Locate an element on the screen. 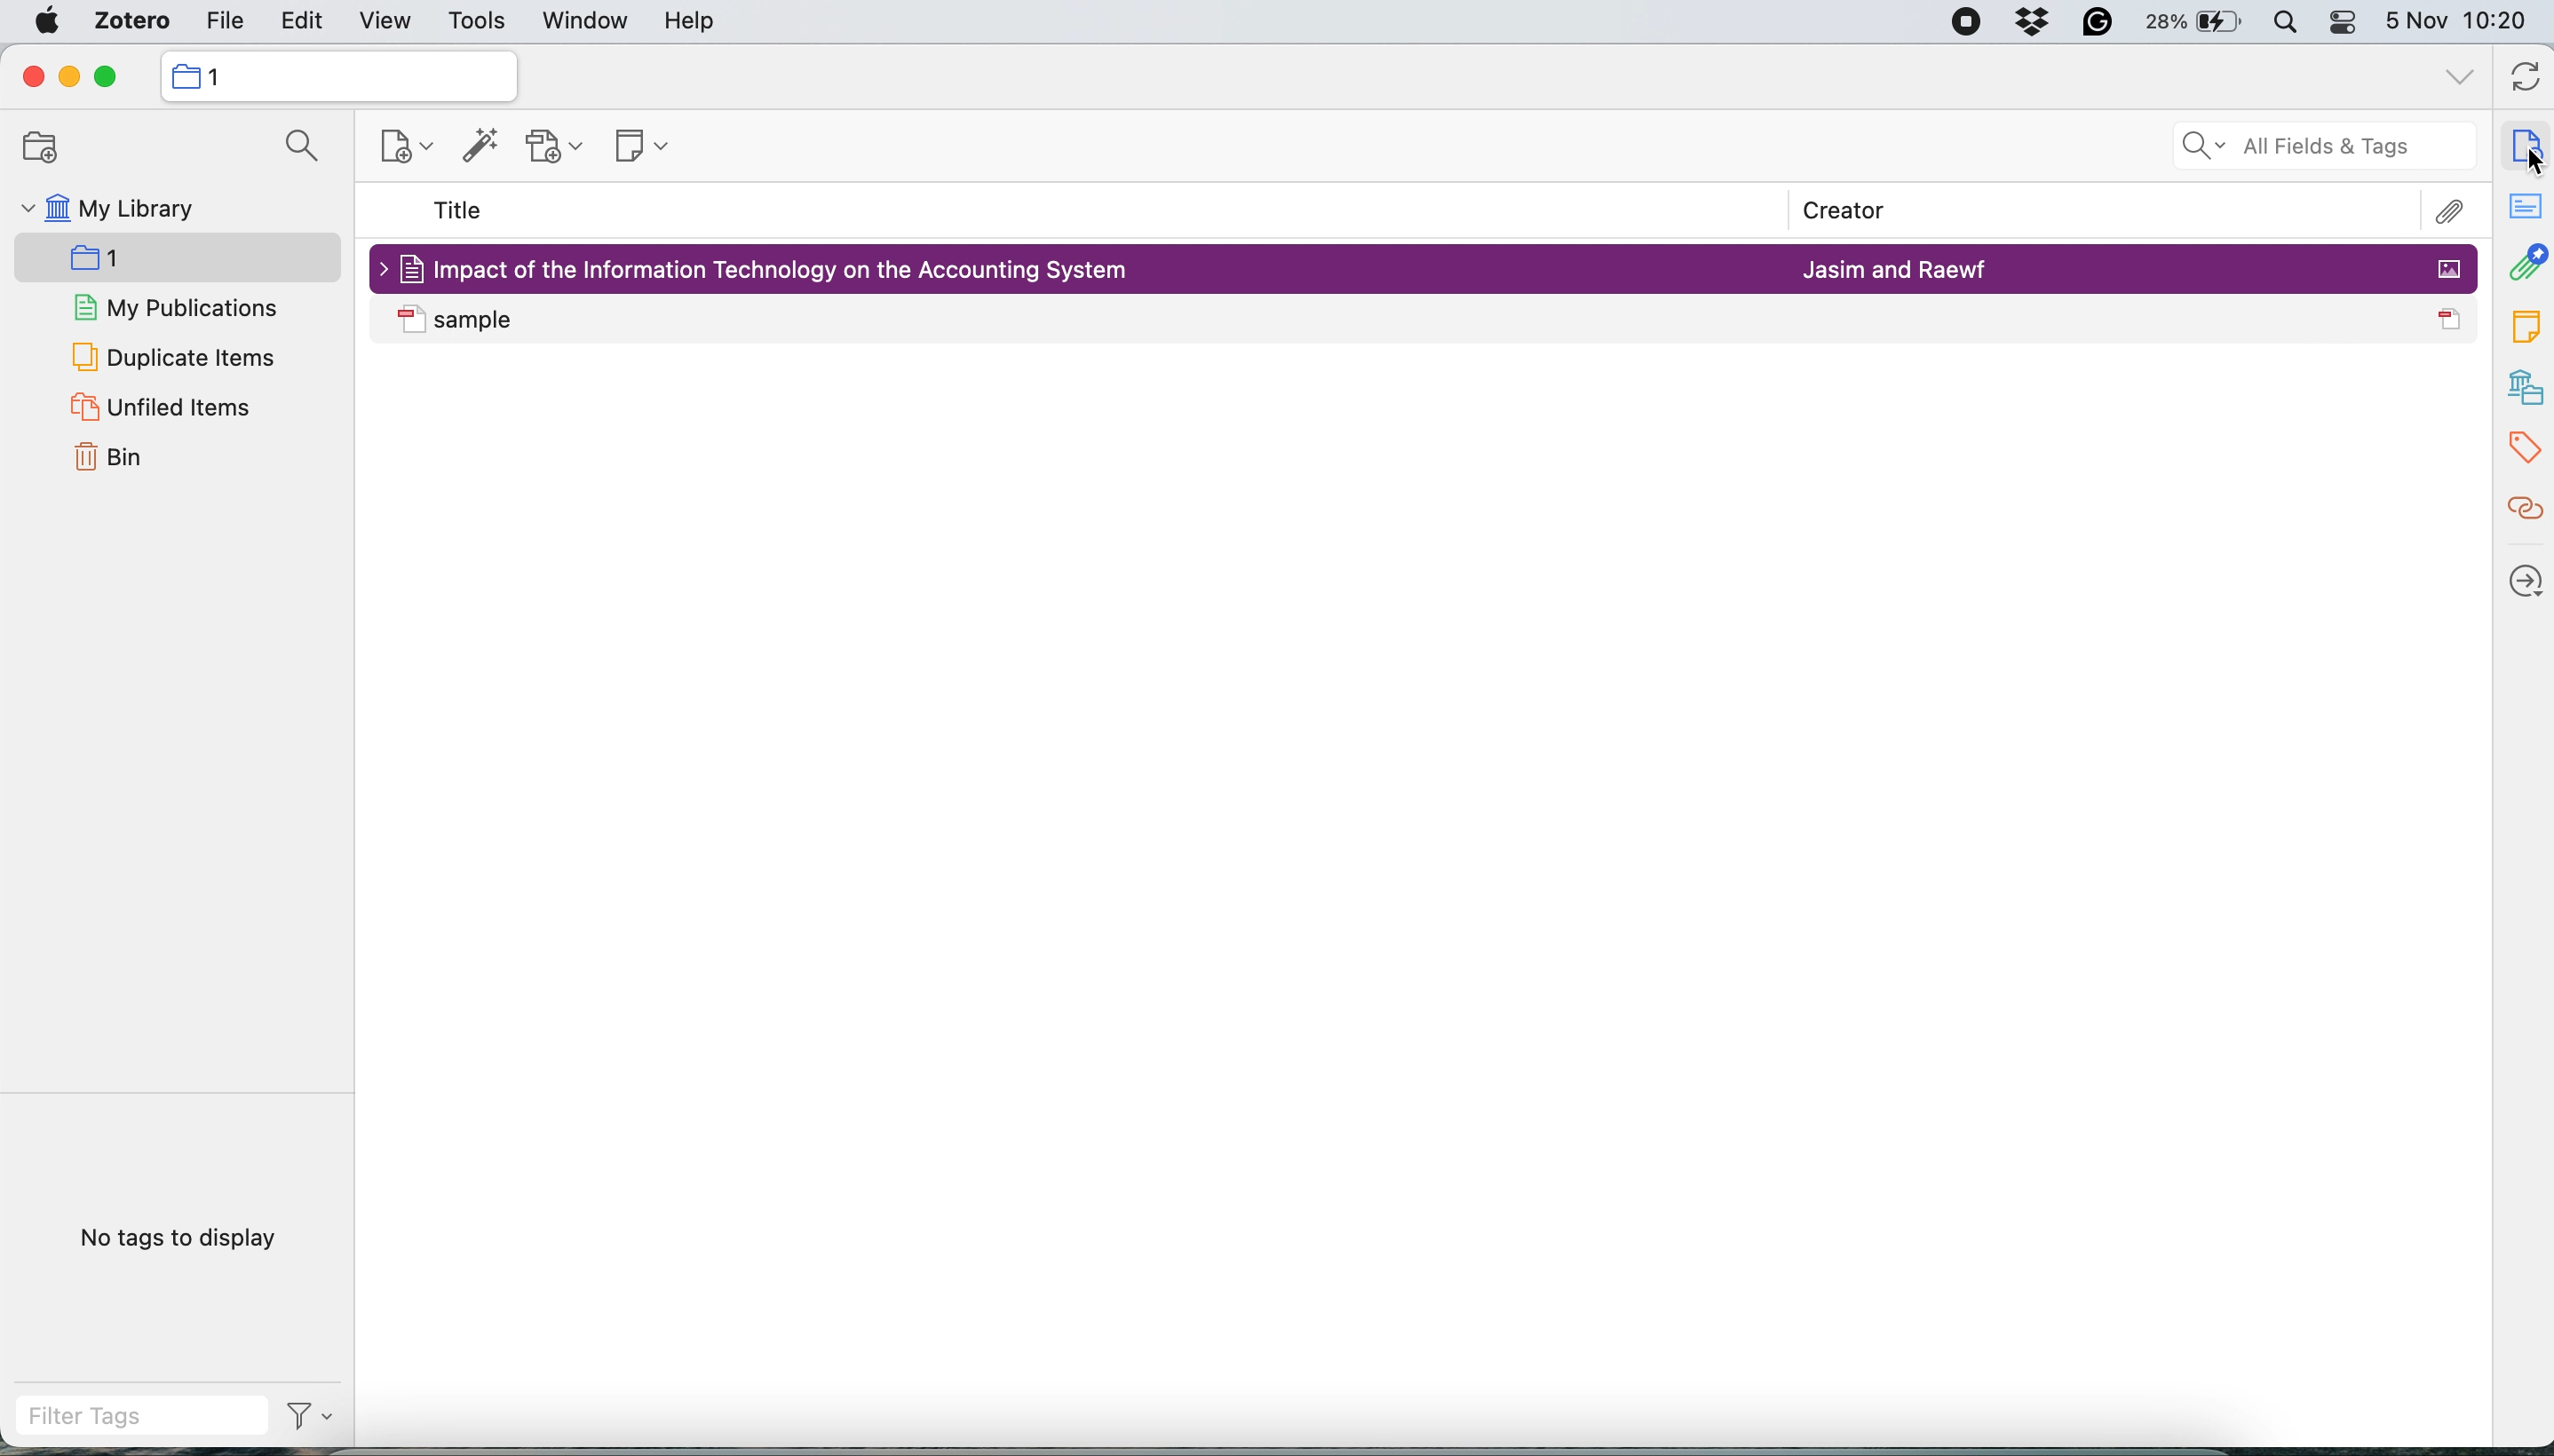 The height and width of the screenshot is (1456, 2554). dropbox is located at coordinates (2034, 23).